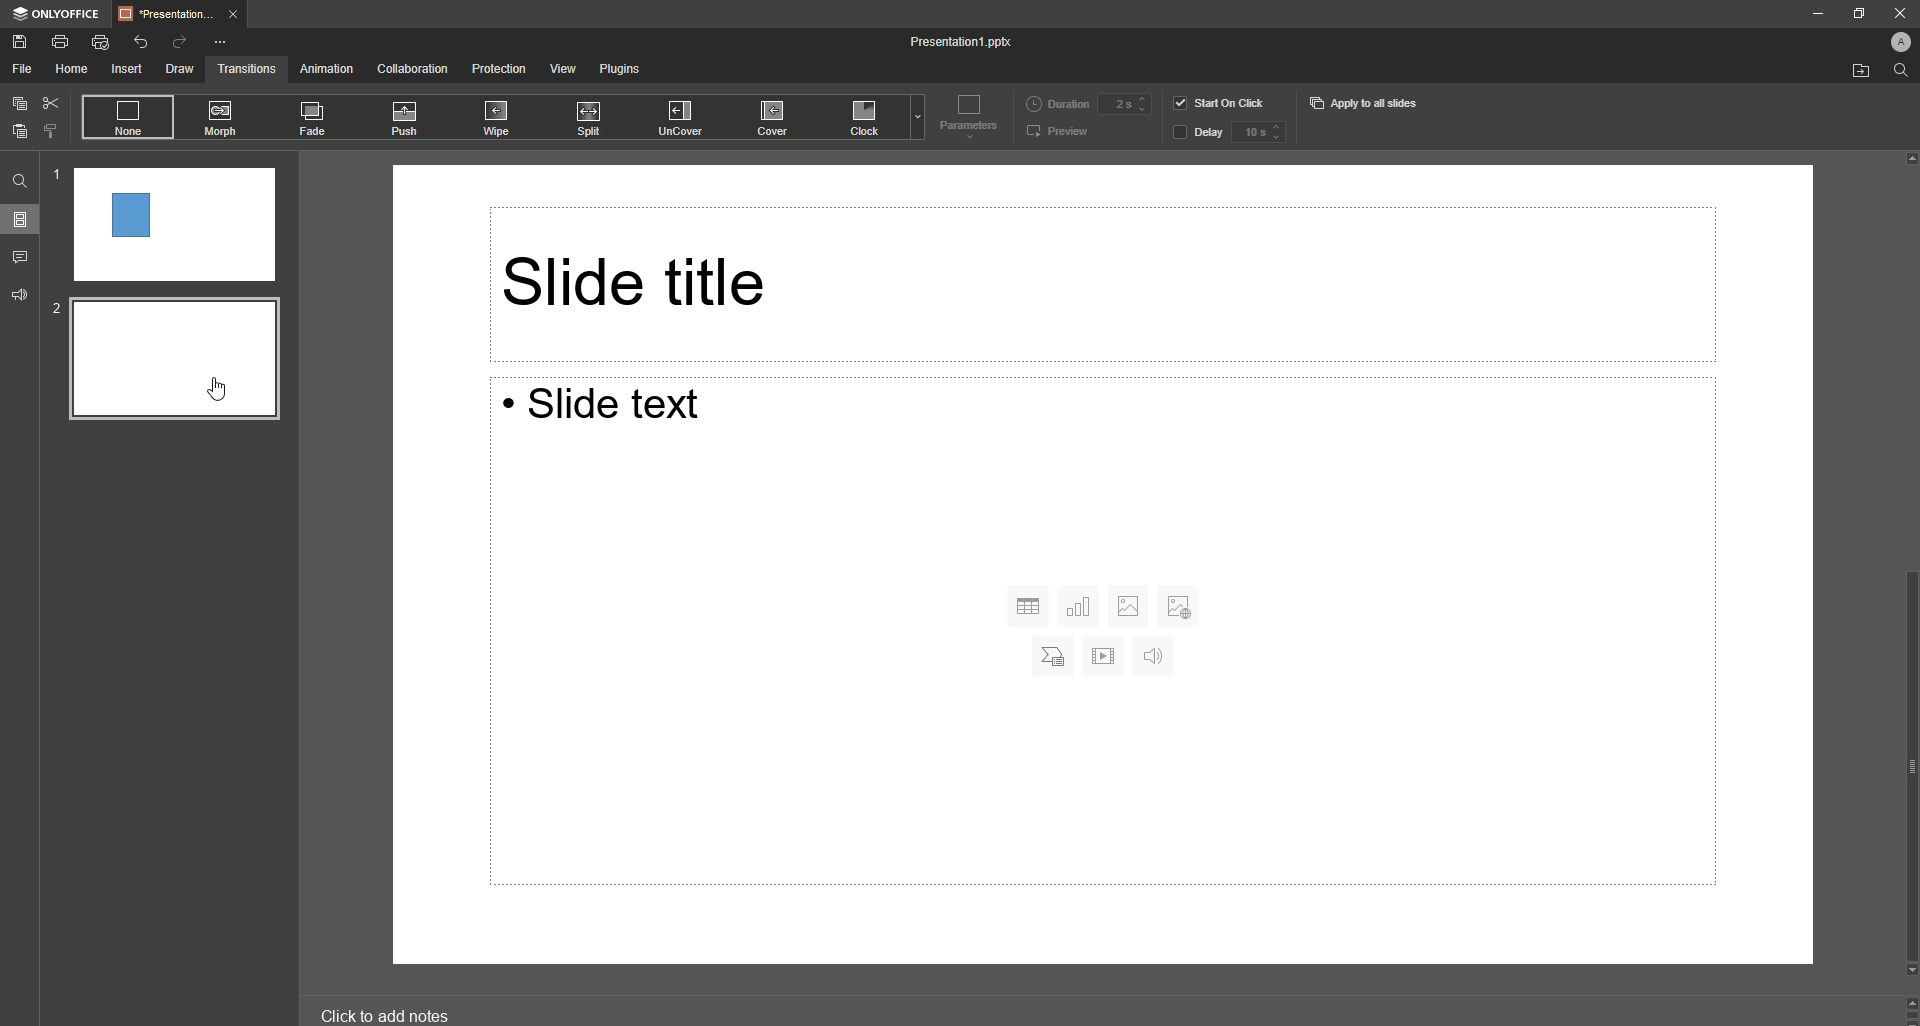 This screenshot has width=1920, height=1026. I want to click on Find, so click(18, 180).